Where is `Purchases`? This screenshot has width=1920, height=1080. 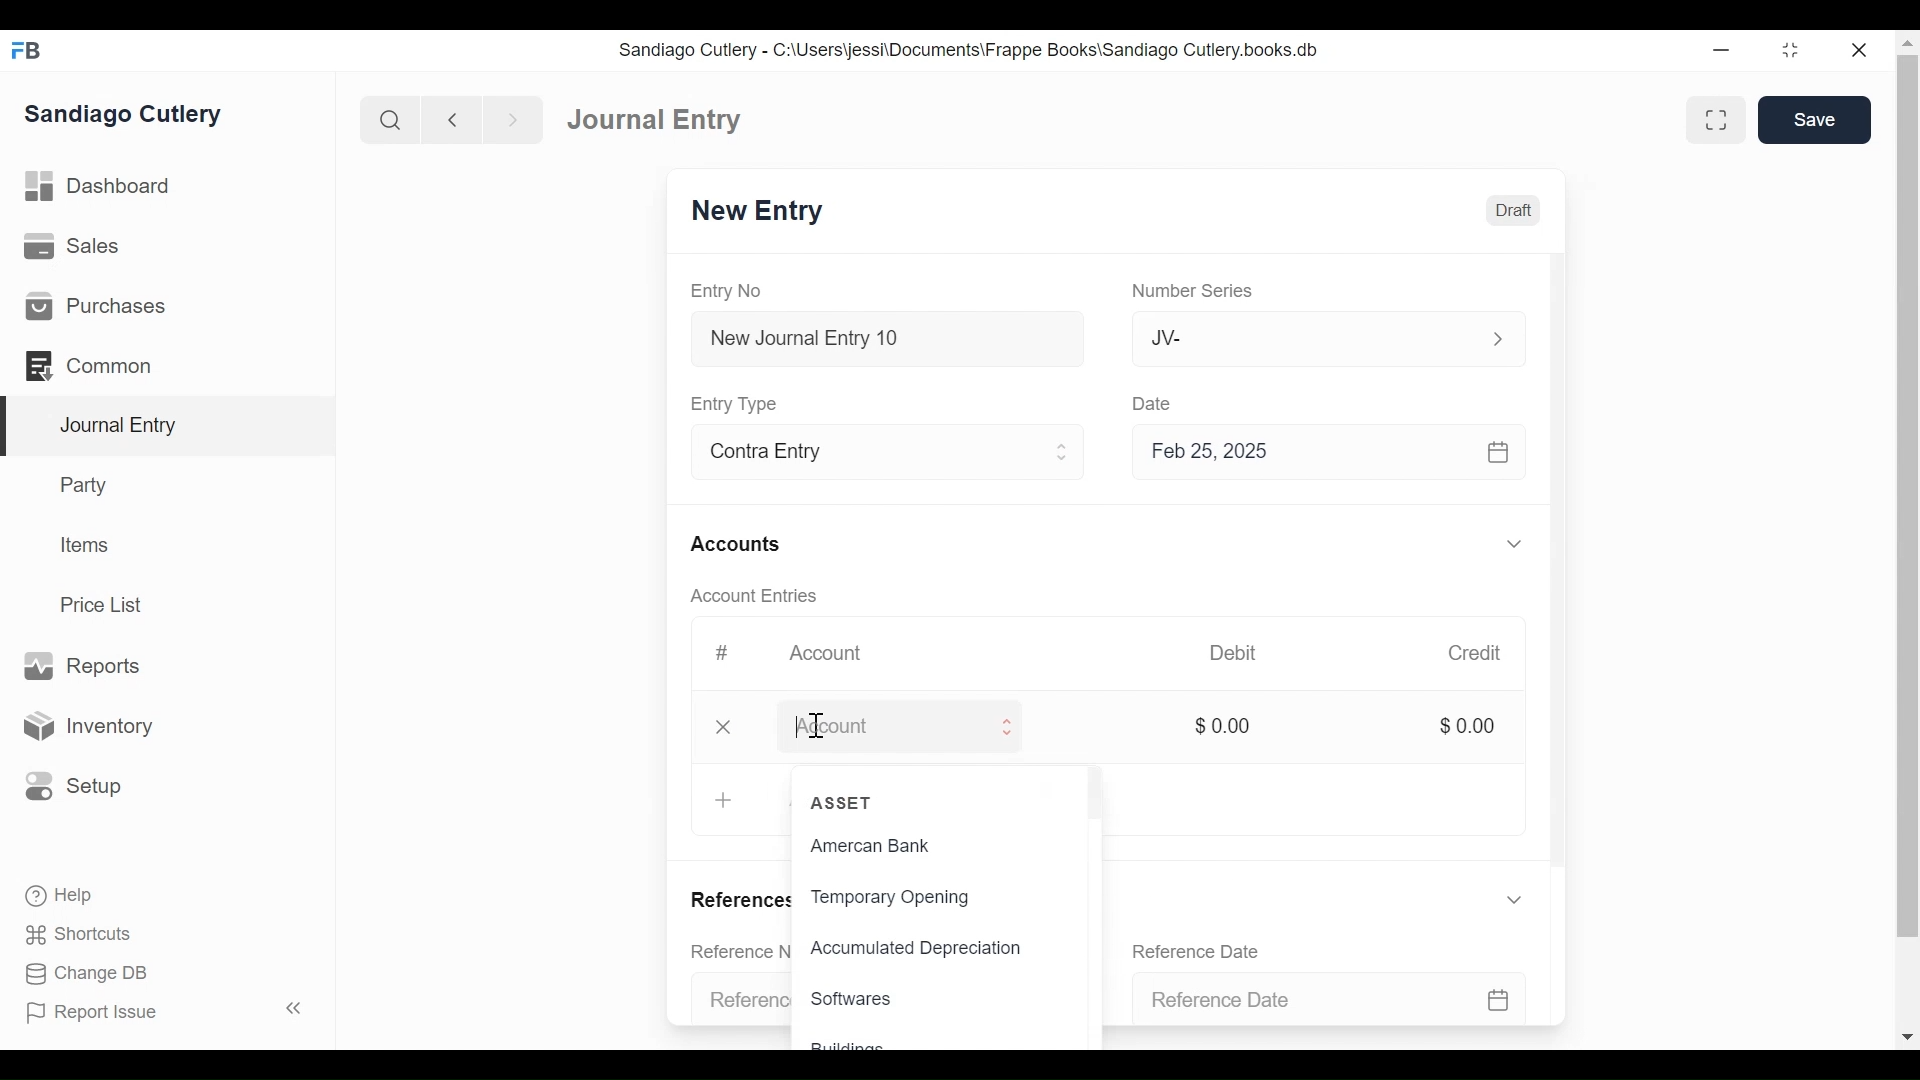
Purchases is located at coordinates (96, 307).